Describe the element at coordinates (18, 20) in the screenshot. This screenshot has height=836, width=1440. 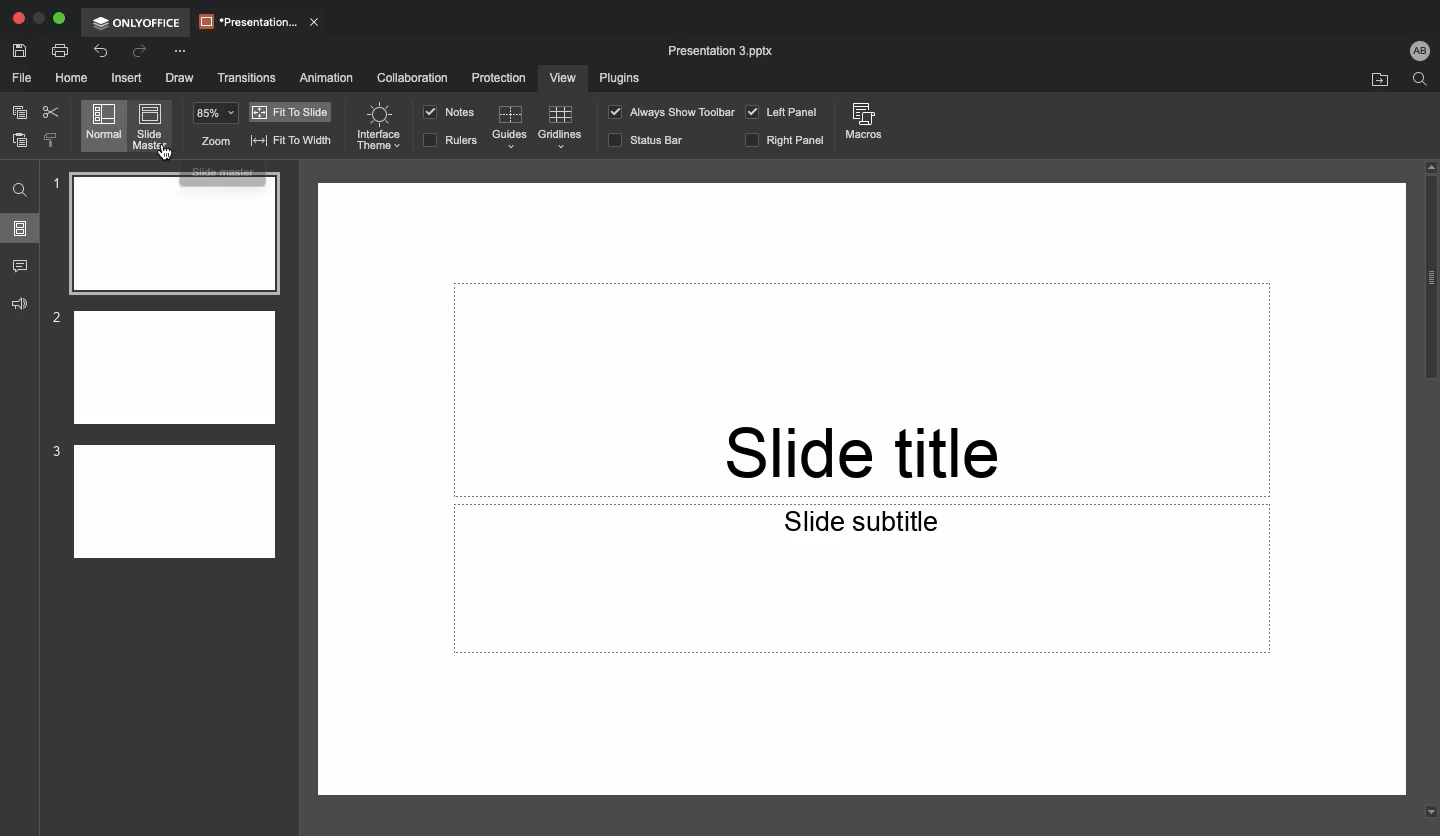
I see `Close` at that location.